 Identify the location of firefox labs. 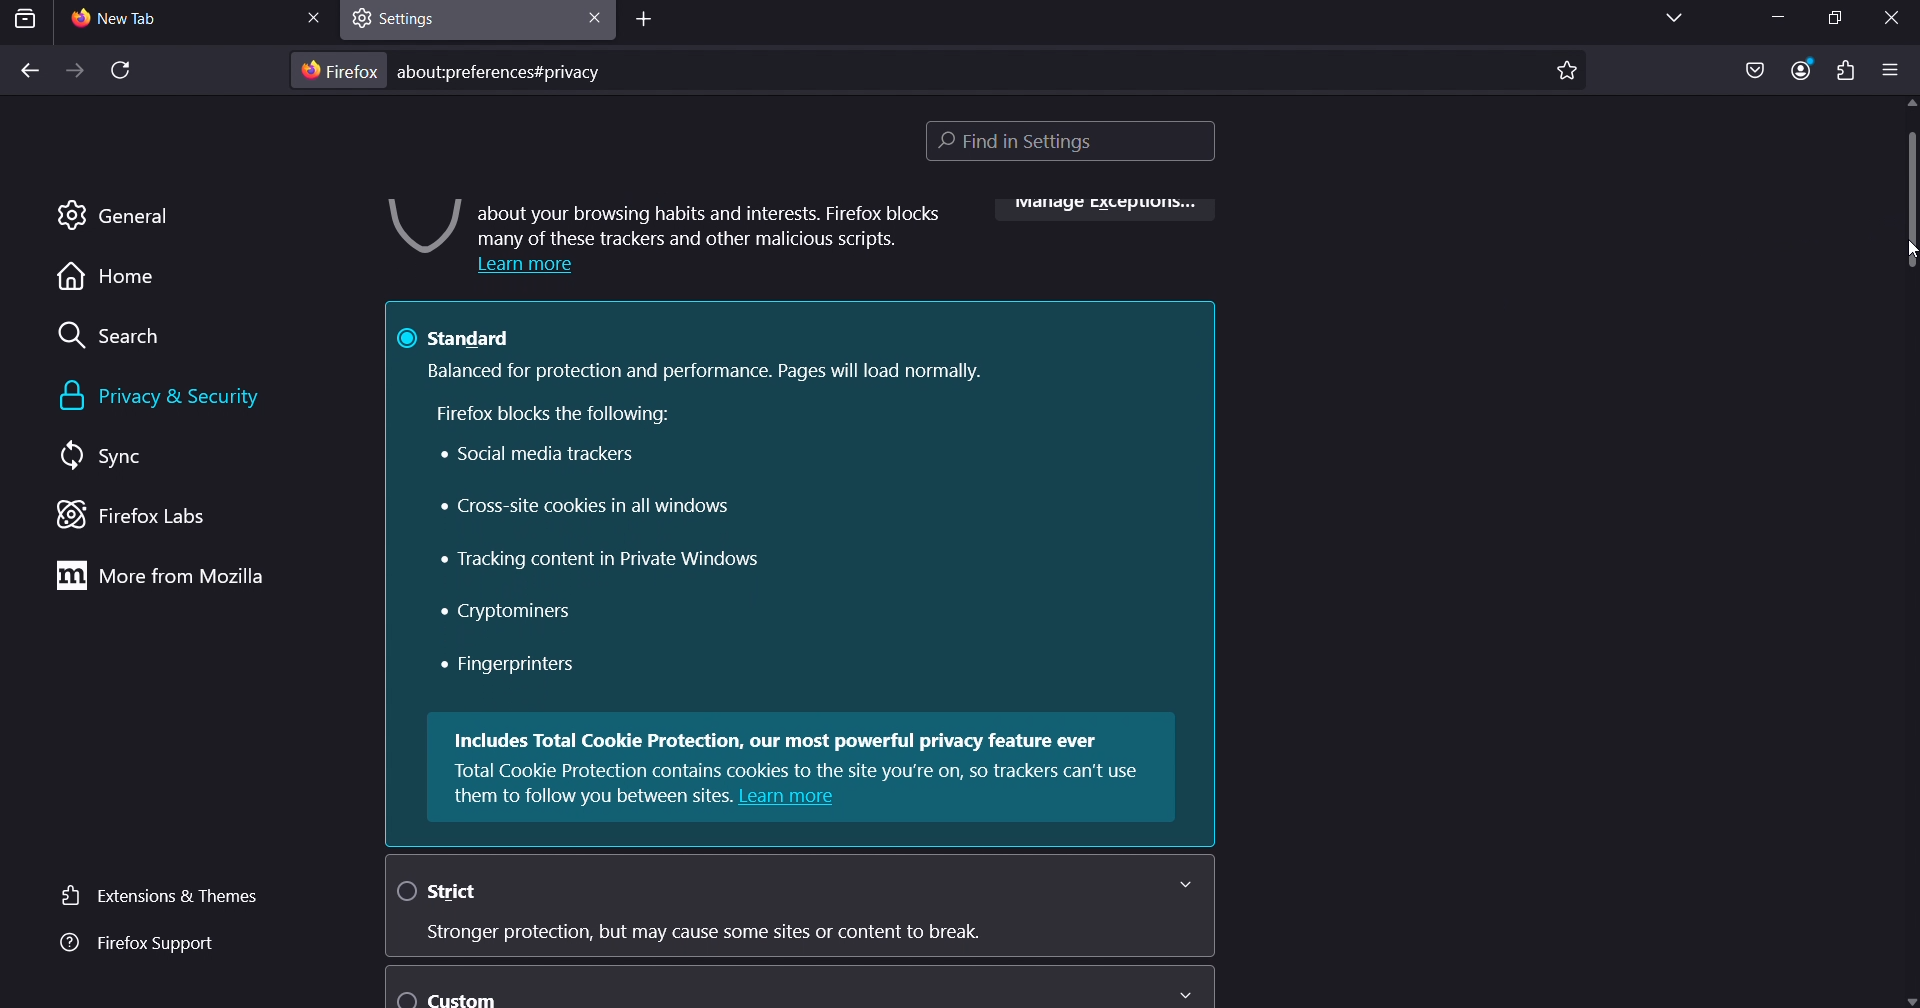
(154, 517).